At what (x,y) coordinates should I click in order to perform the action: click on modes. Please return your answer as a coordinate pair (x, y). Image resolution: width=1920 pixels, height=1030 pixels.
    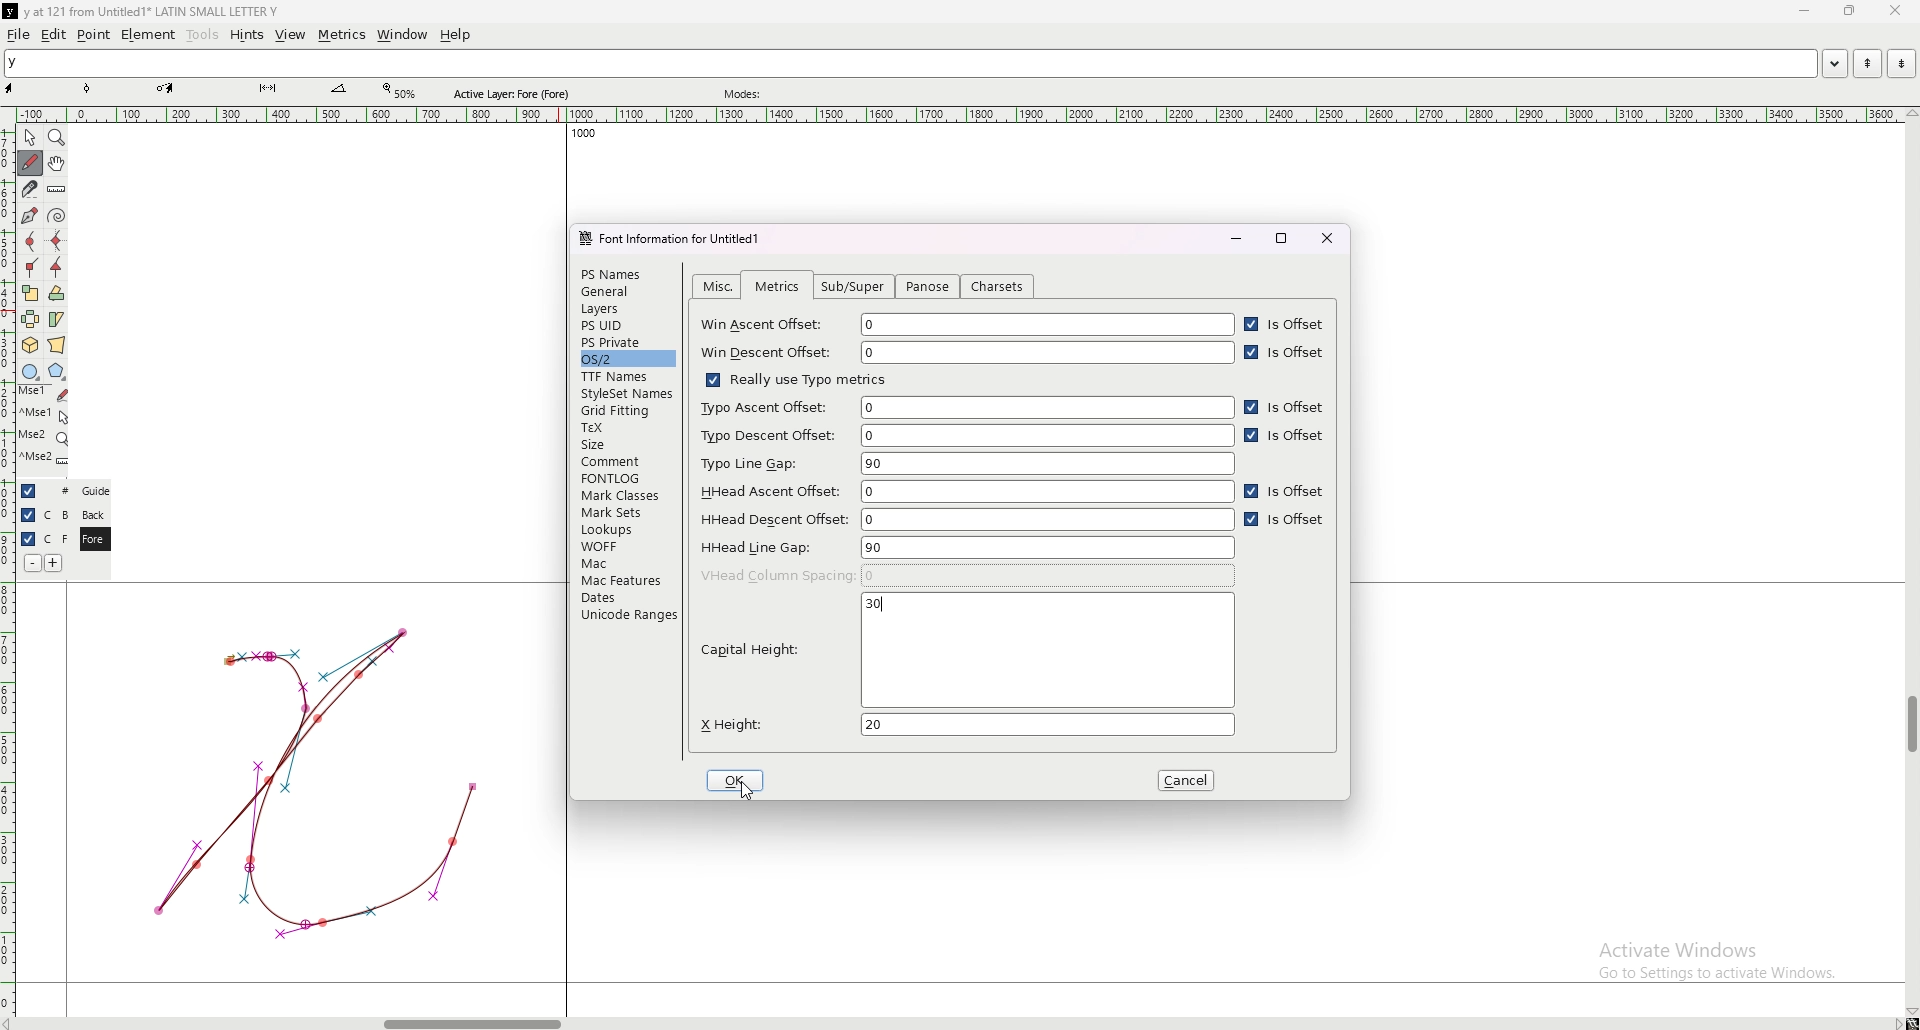
    Looking at the image, I should click on (745, 94).